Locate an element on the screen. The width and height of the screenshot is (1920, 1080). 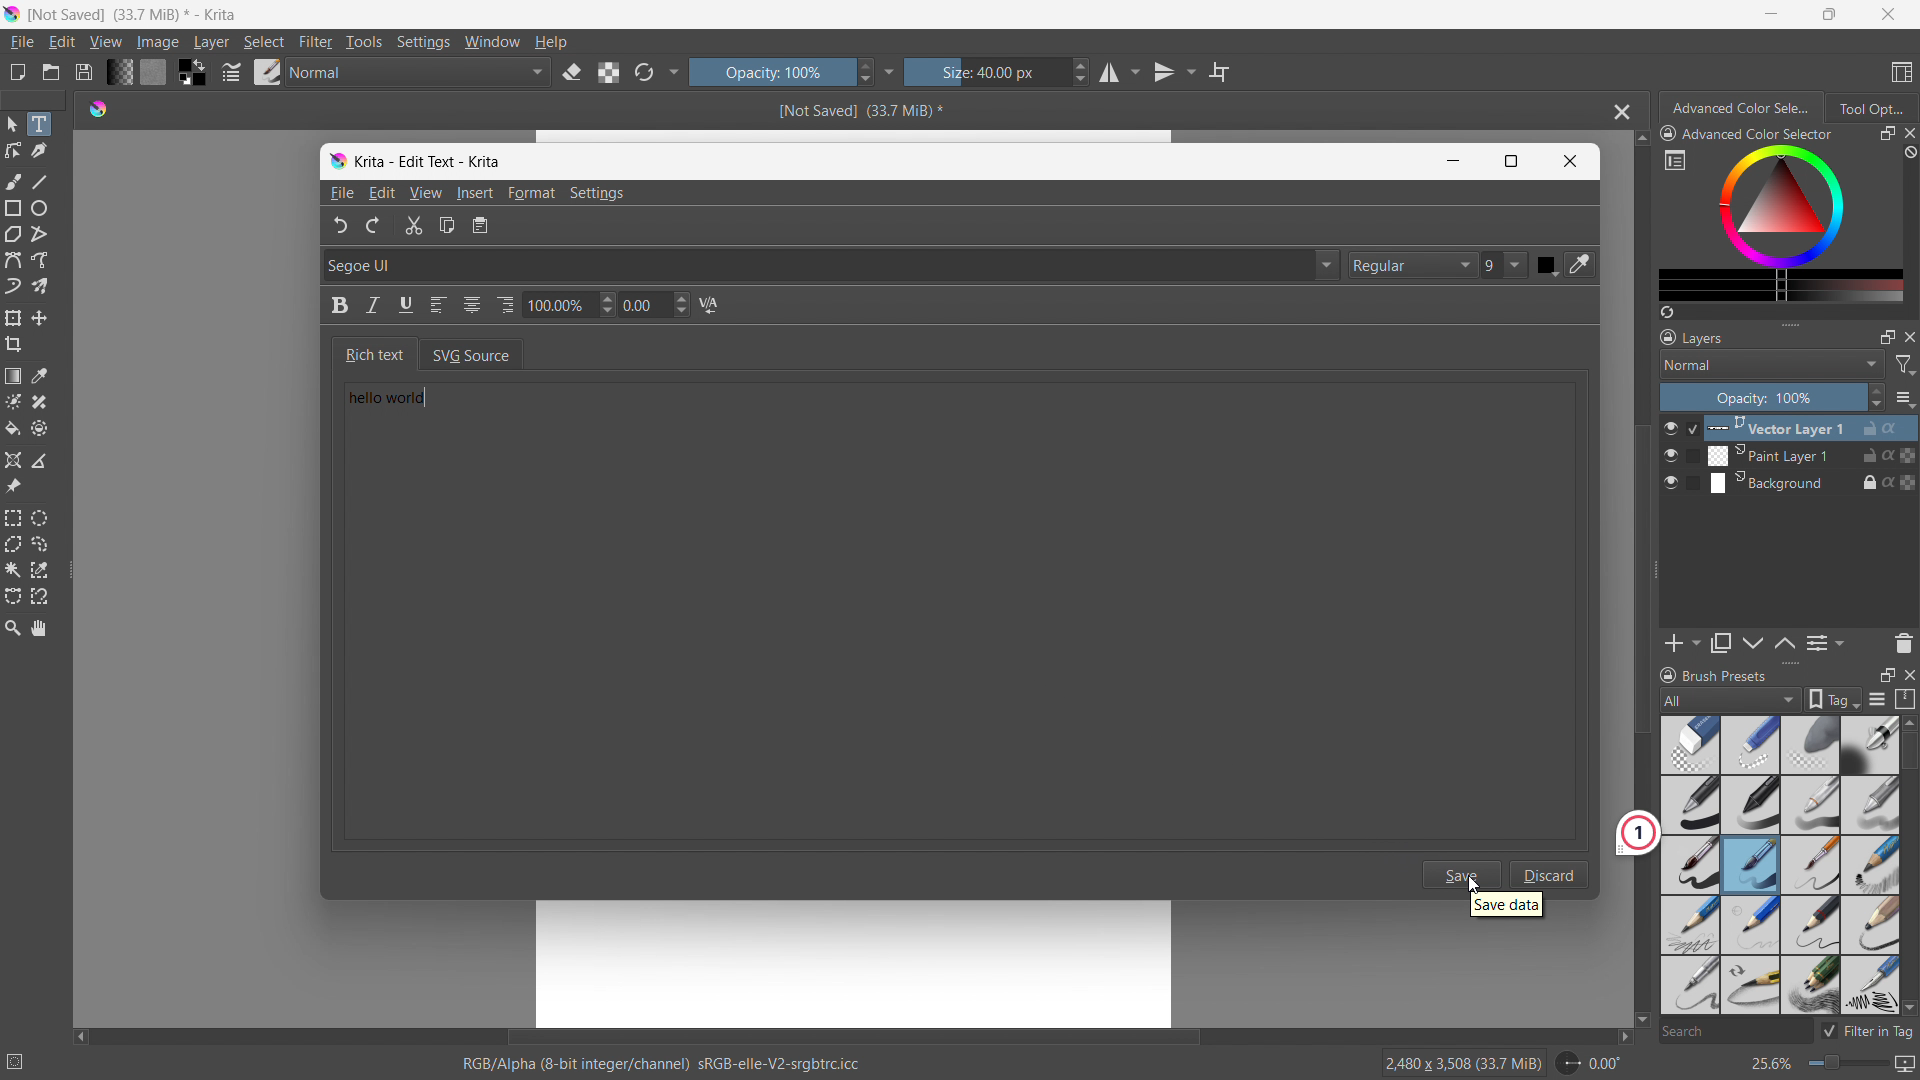
close is located at coordinates (1888, 14).